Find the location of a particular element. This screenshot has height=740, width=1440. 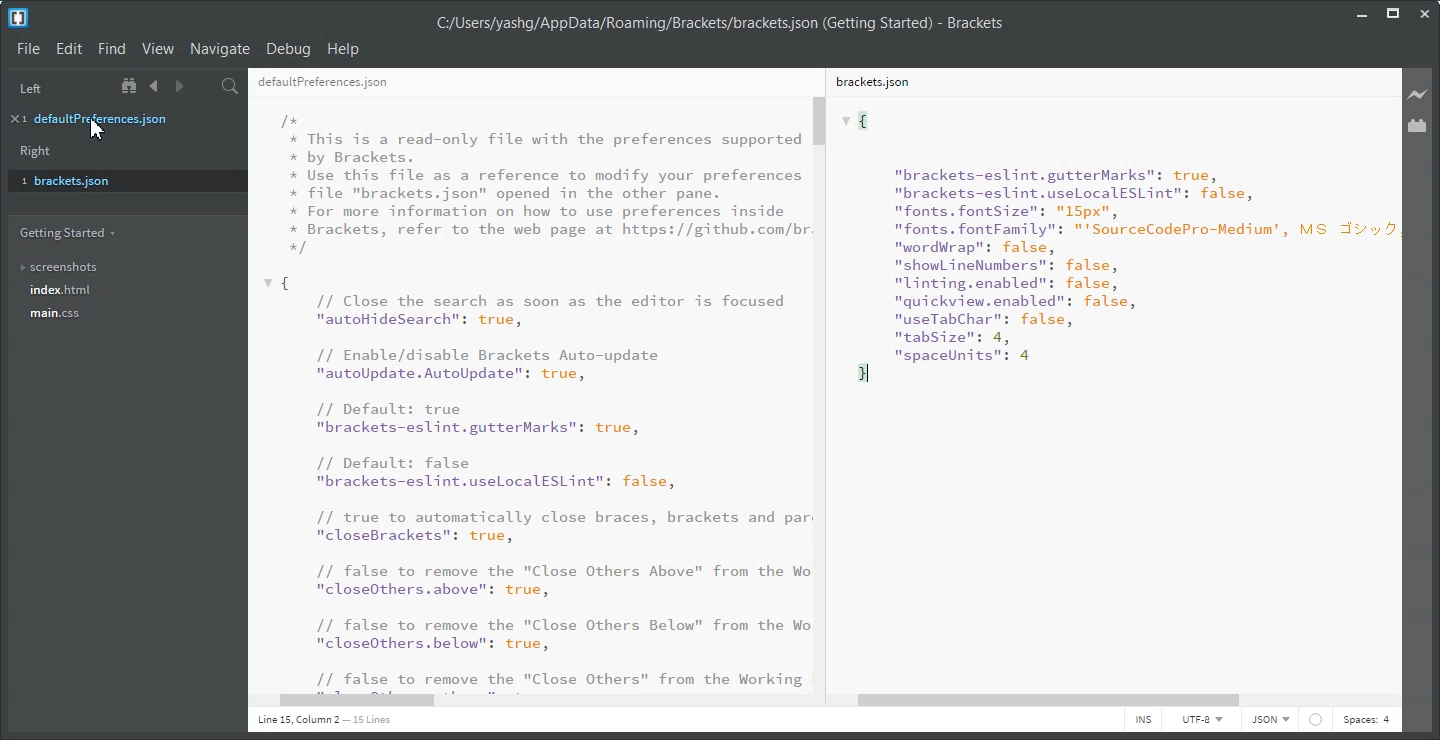

Split the editor vertically or Horizontally is located at coordinates (204, 86).